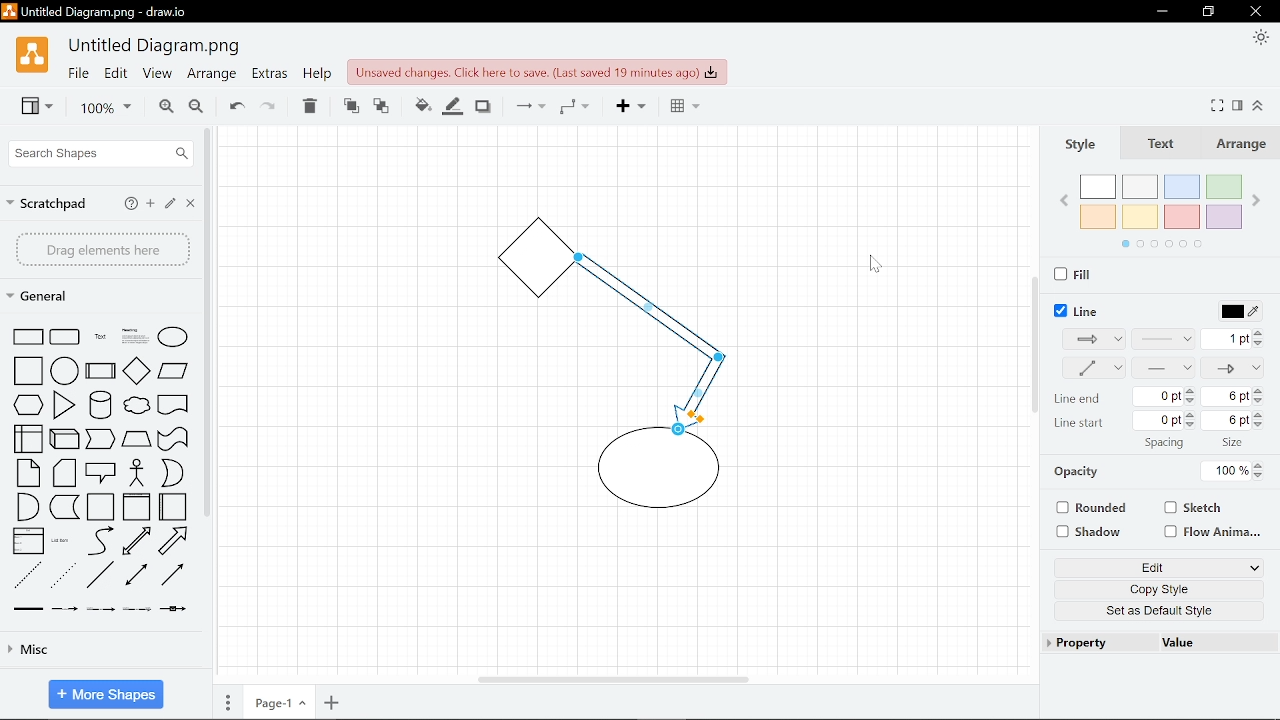 Image resolution: width=1280 pixels, height=720 pixels. I want to click on Unsaved changes, click here to save, so click(537, 71).